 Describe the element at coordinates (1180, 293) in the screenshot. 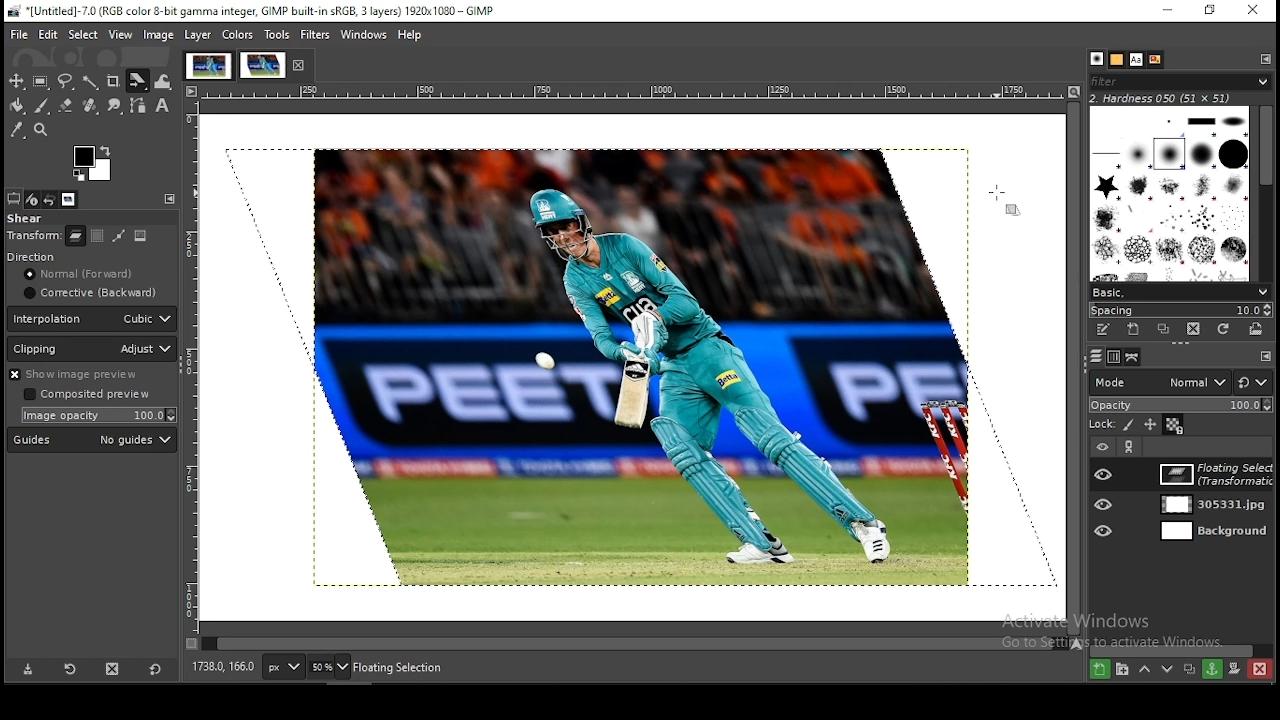

I see `basic` at that location.